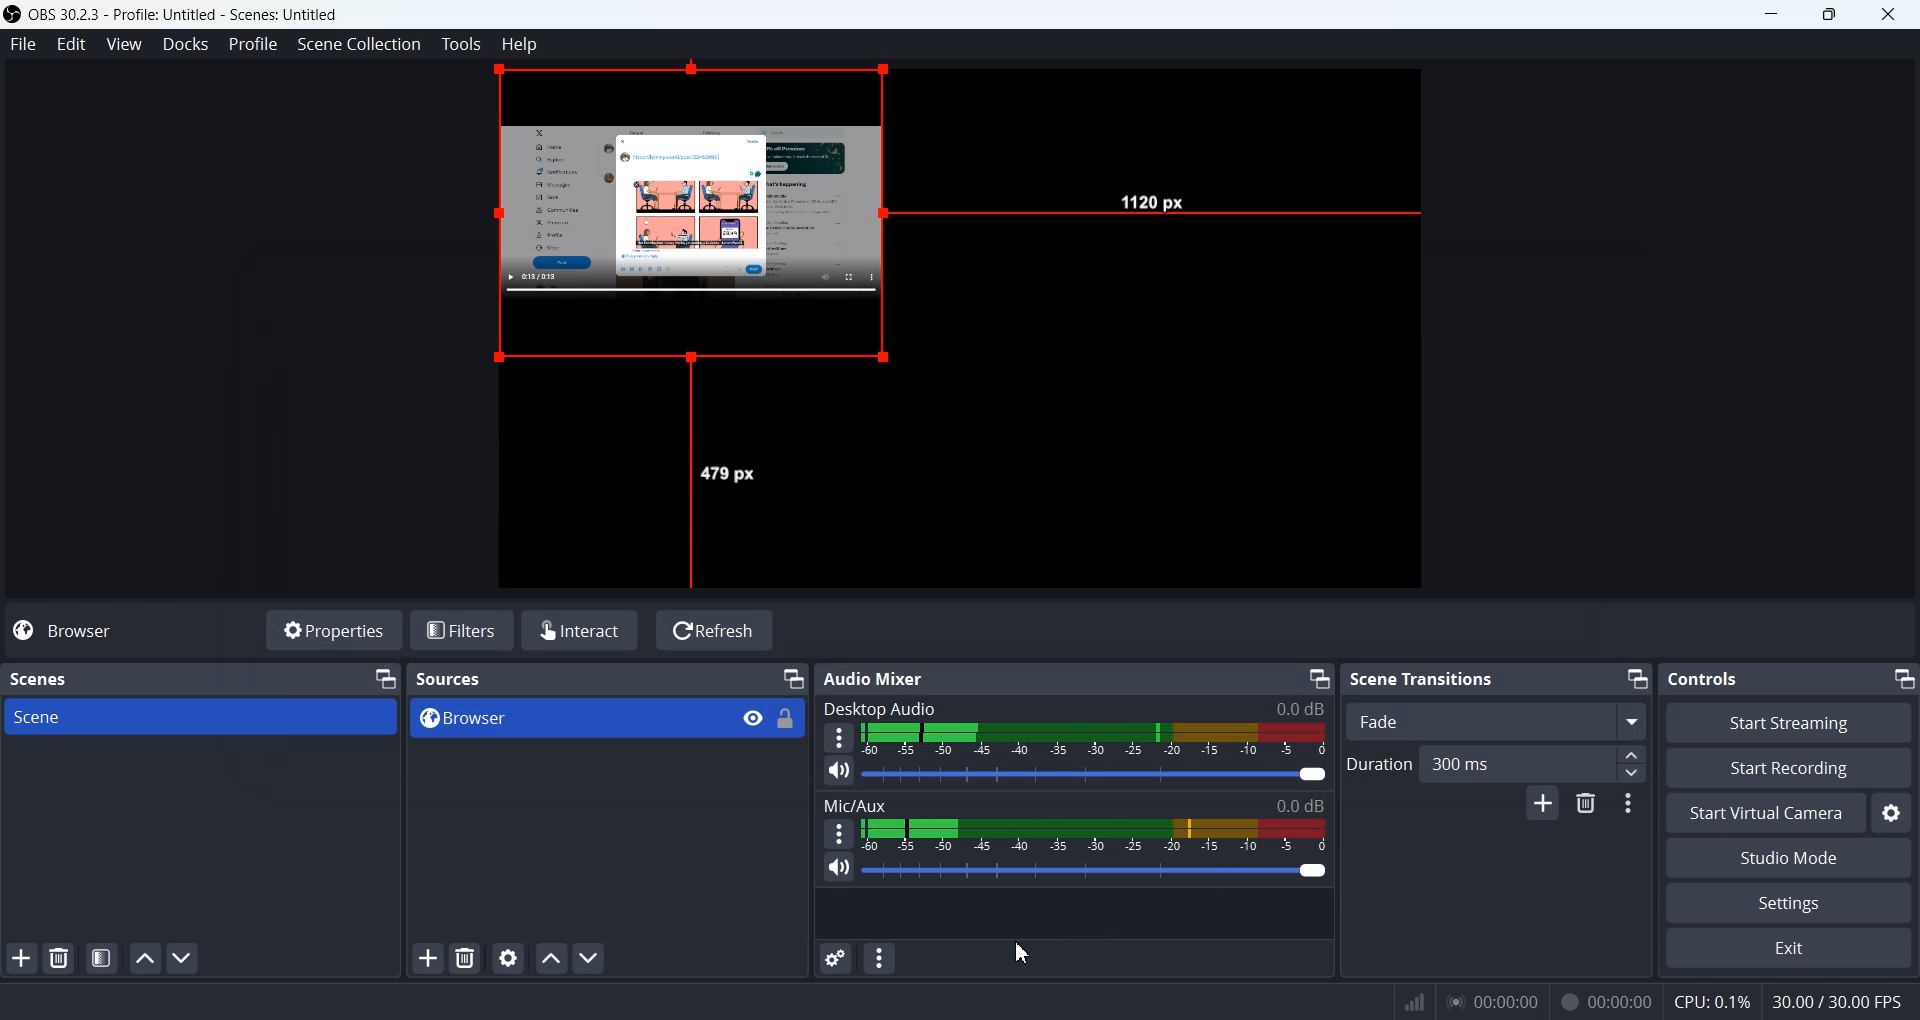 This screenshot has height=1020, width=1920. What do you see at coordinates (188, 14) in the screenshot?
I see `‘OBS 30.2.3 - Profile: Untitled - Scenes: Untitled` at bounding box center [188, 14].